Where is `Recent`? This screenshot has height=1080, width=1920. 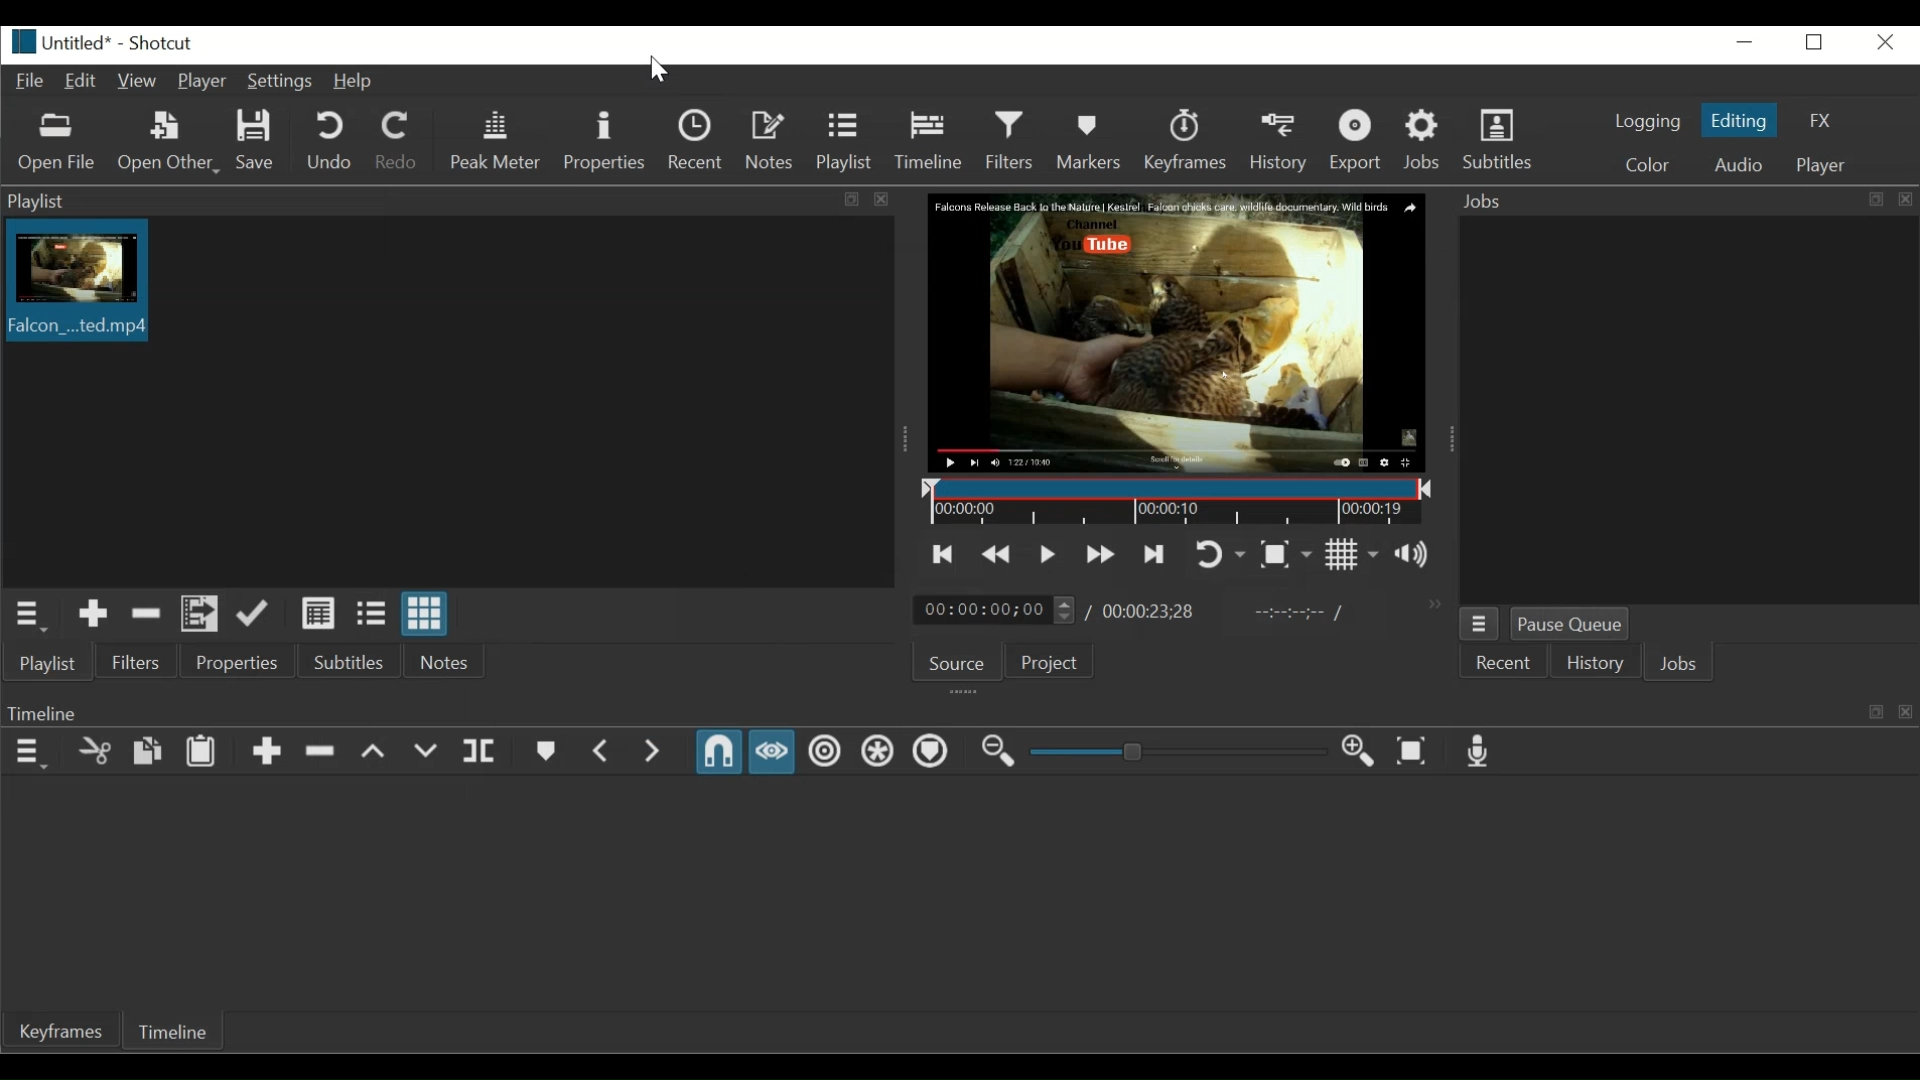
Recent is located at coordinates (1501, 663).